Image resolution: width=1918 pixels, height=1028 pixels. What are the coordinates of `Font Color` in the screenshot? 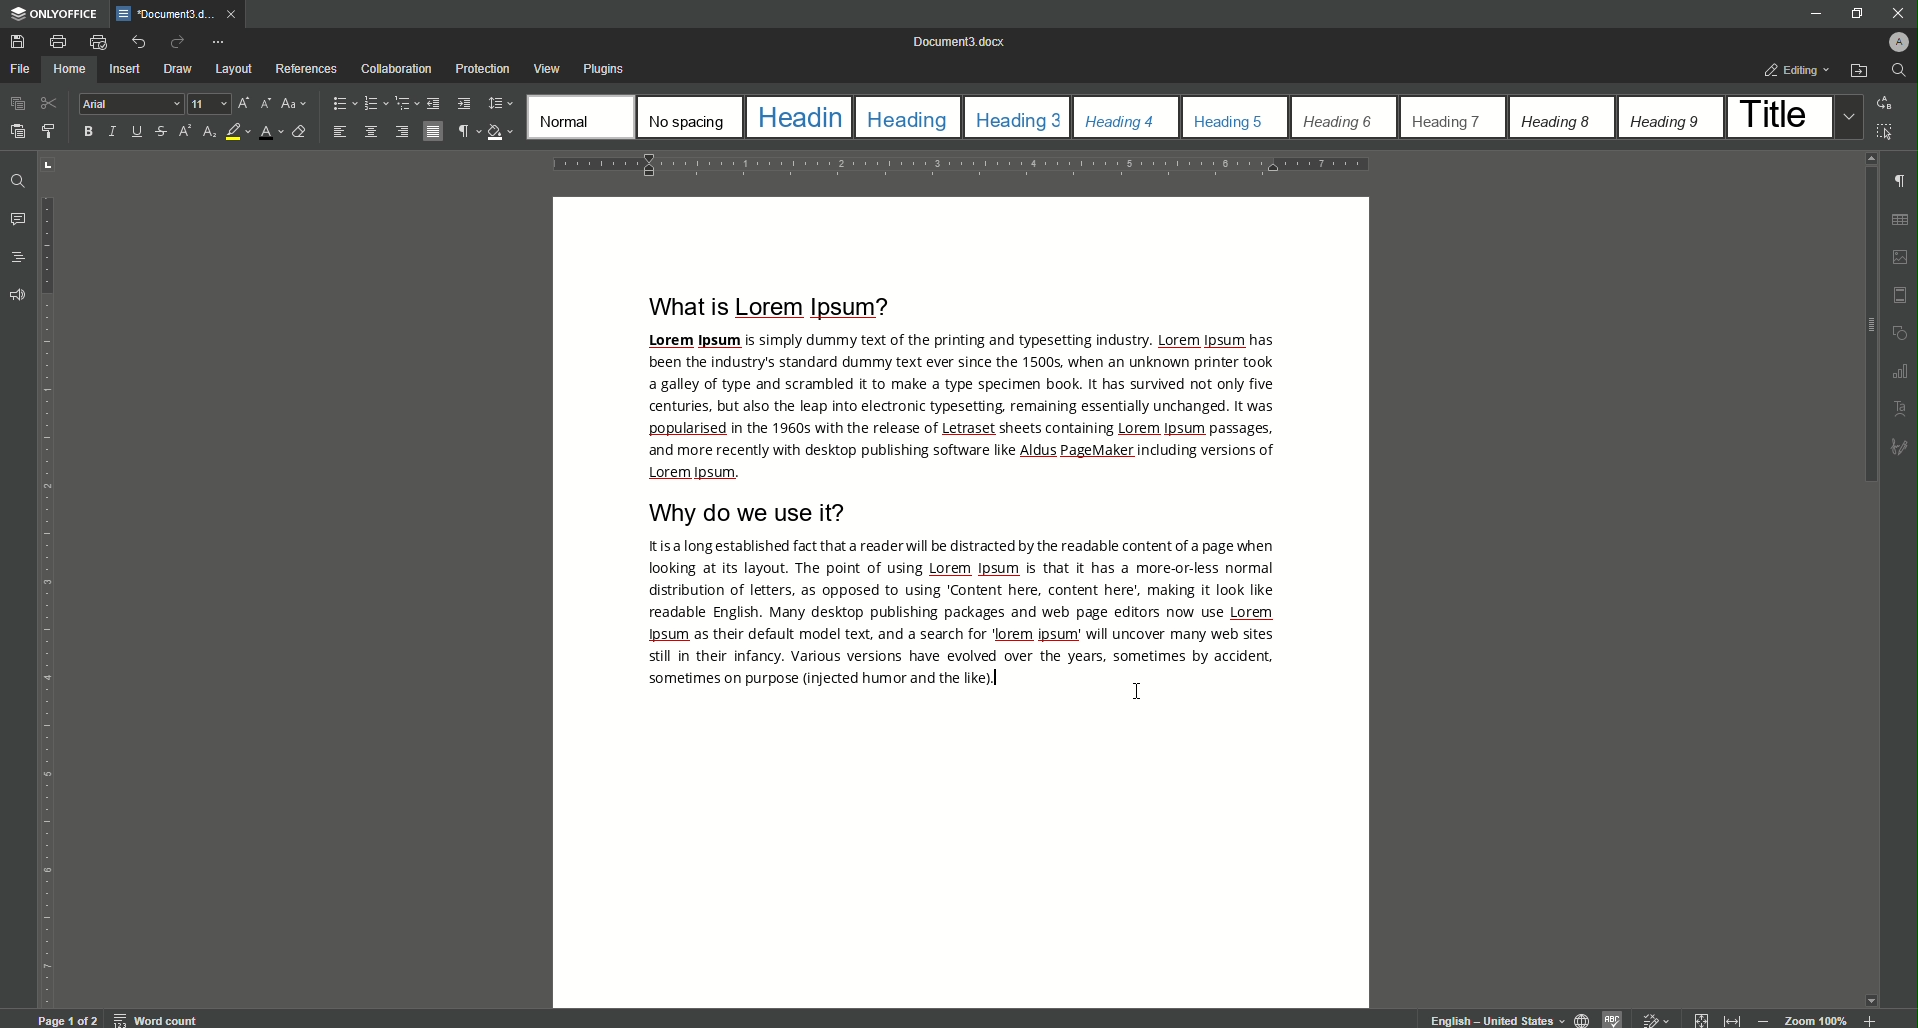 It's located at (265, 132).